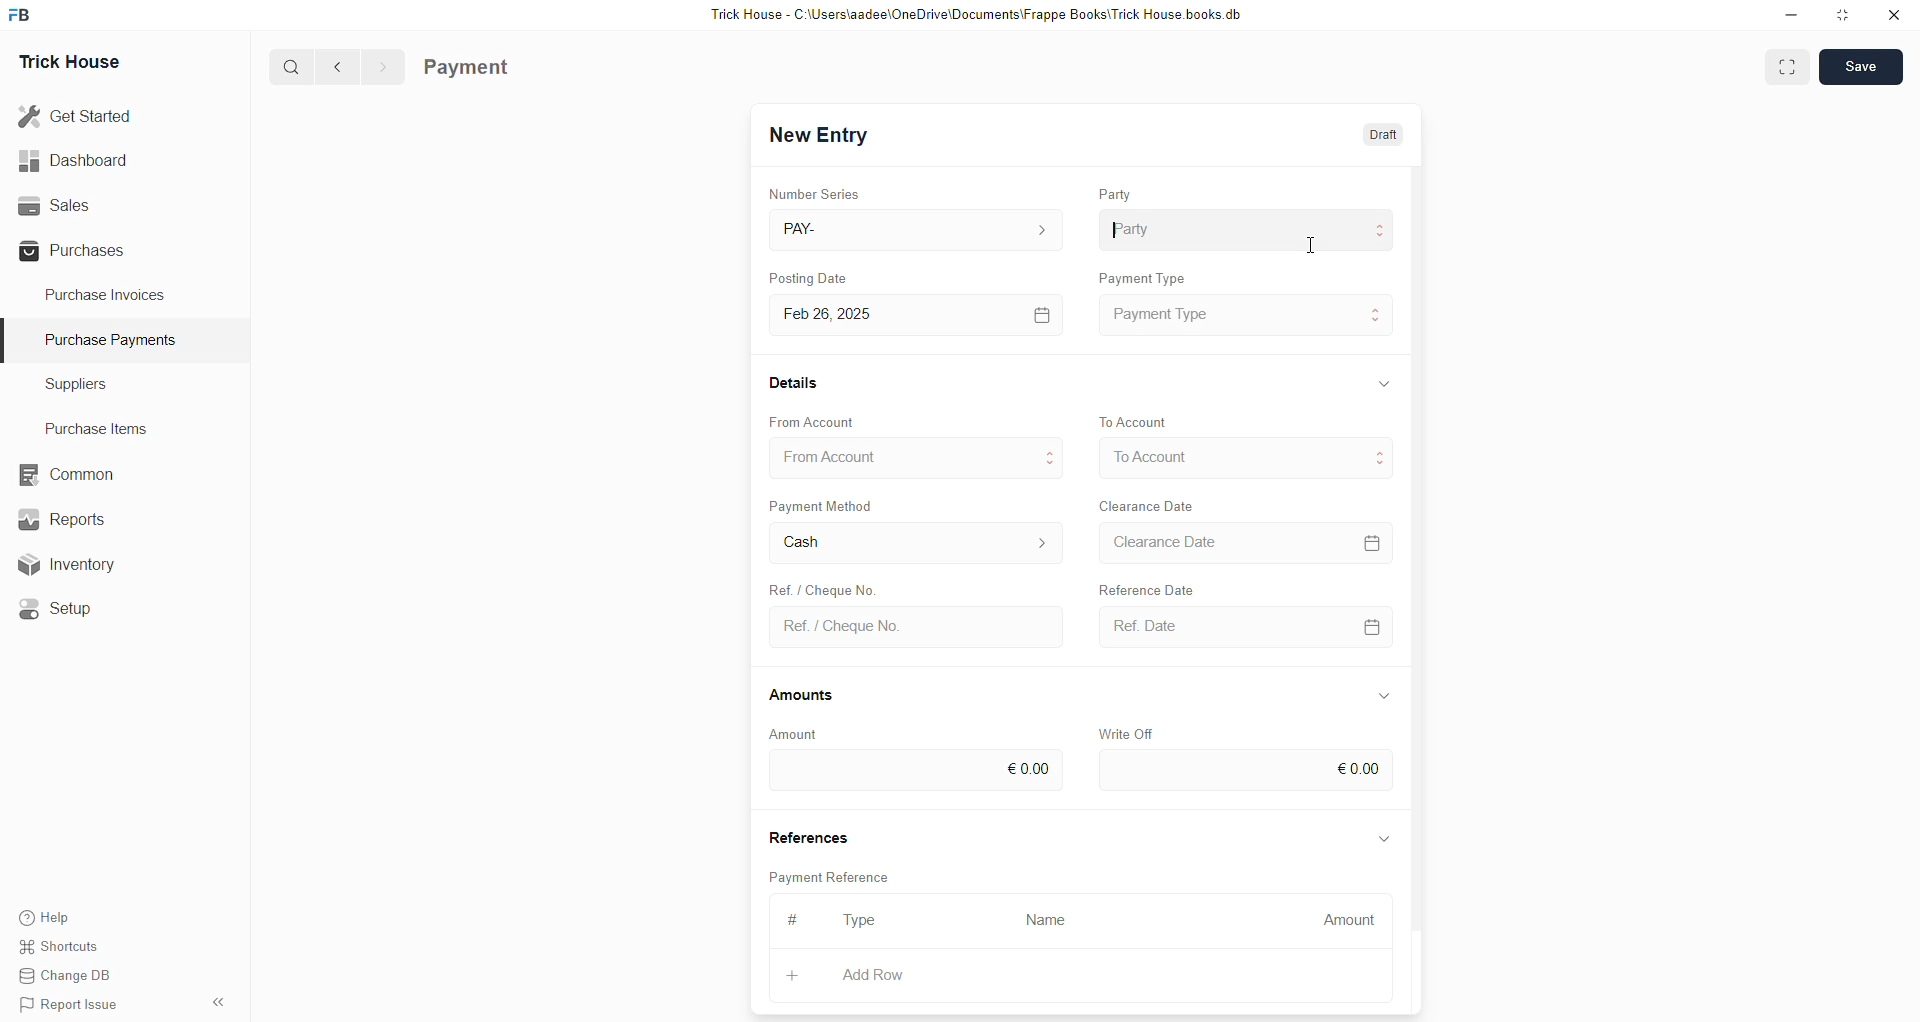 This screenshot has height=1022, width=1920. Describe the element at coordinates (98, 386) in the screenshot. I see `Suppliers` at that location.